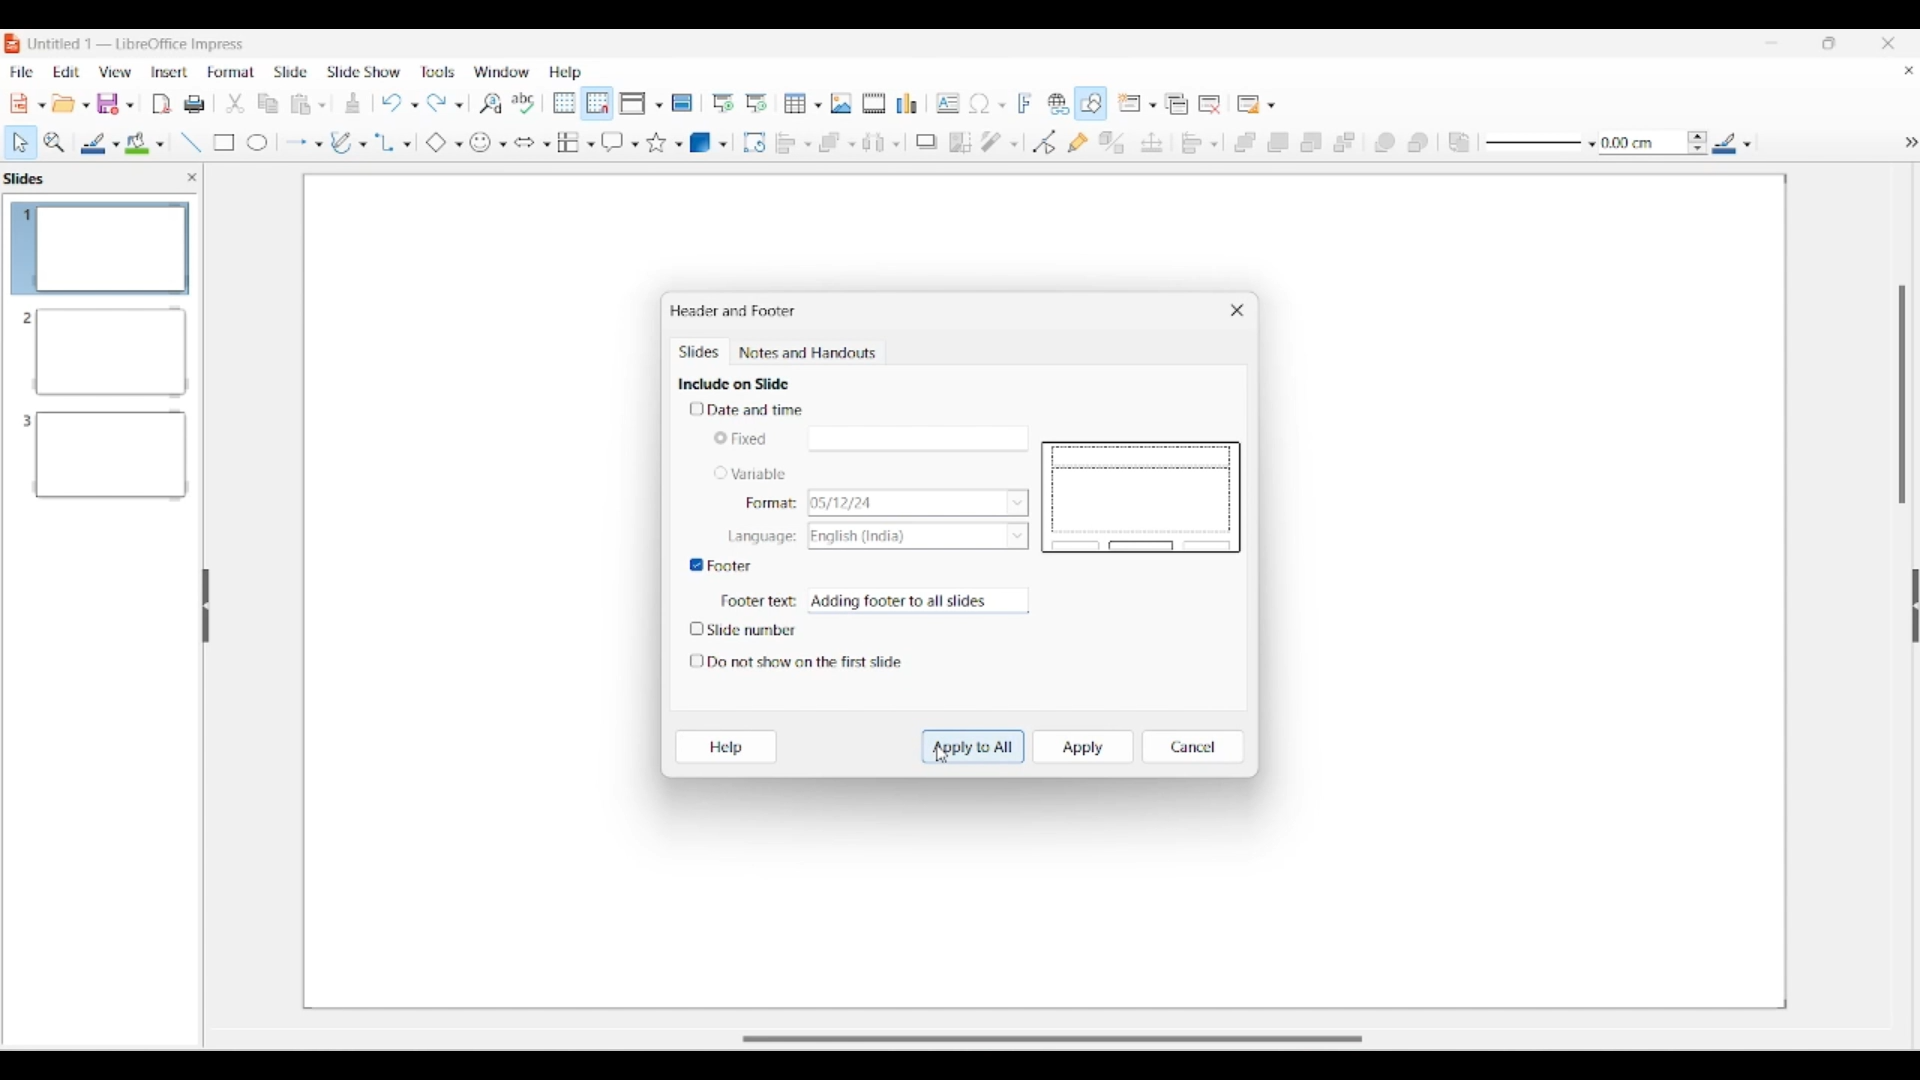 The height and width of the screenshot is (1080, 1920). I want to click on Shadow, so click(926, 142).